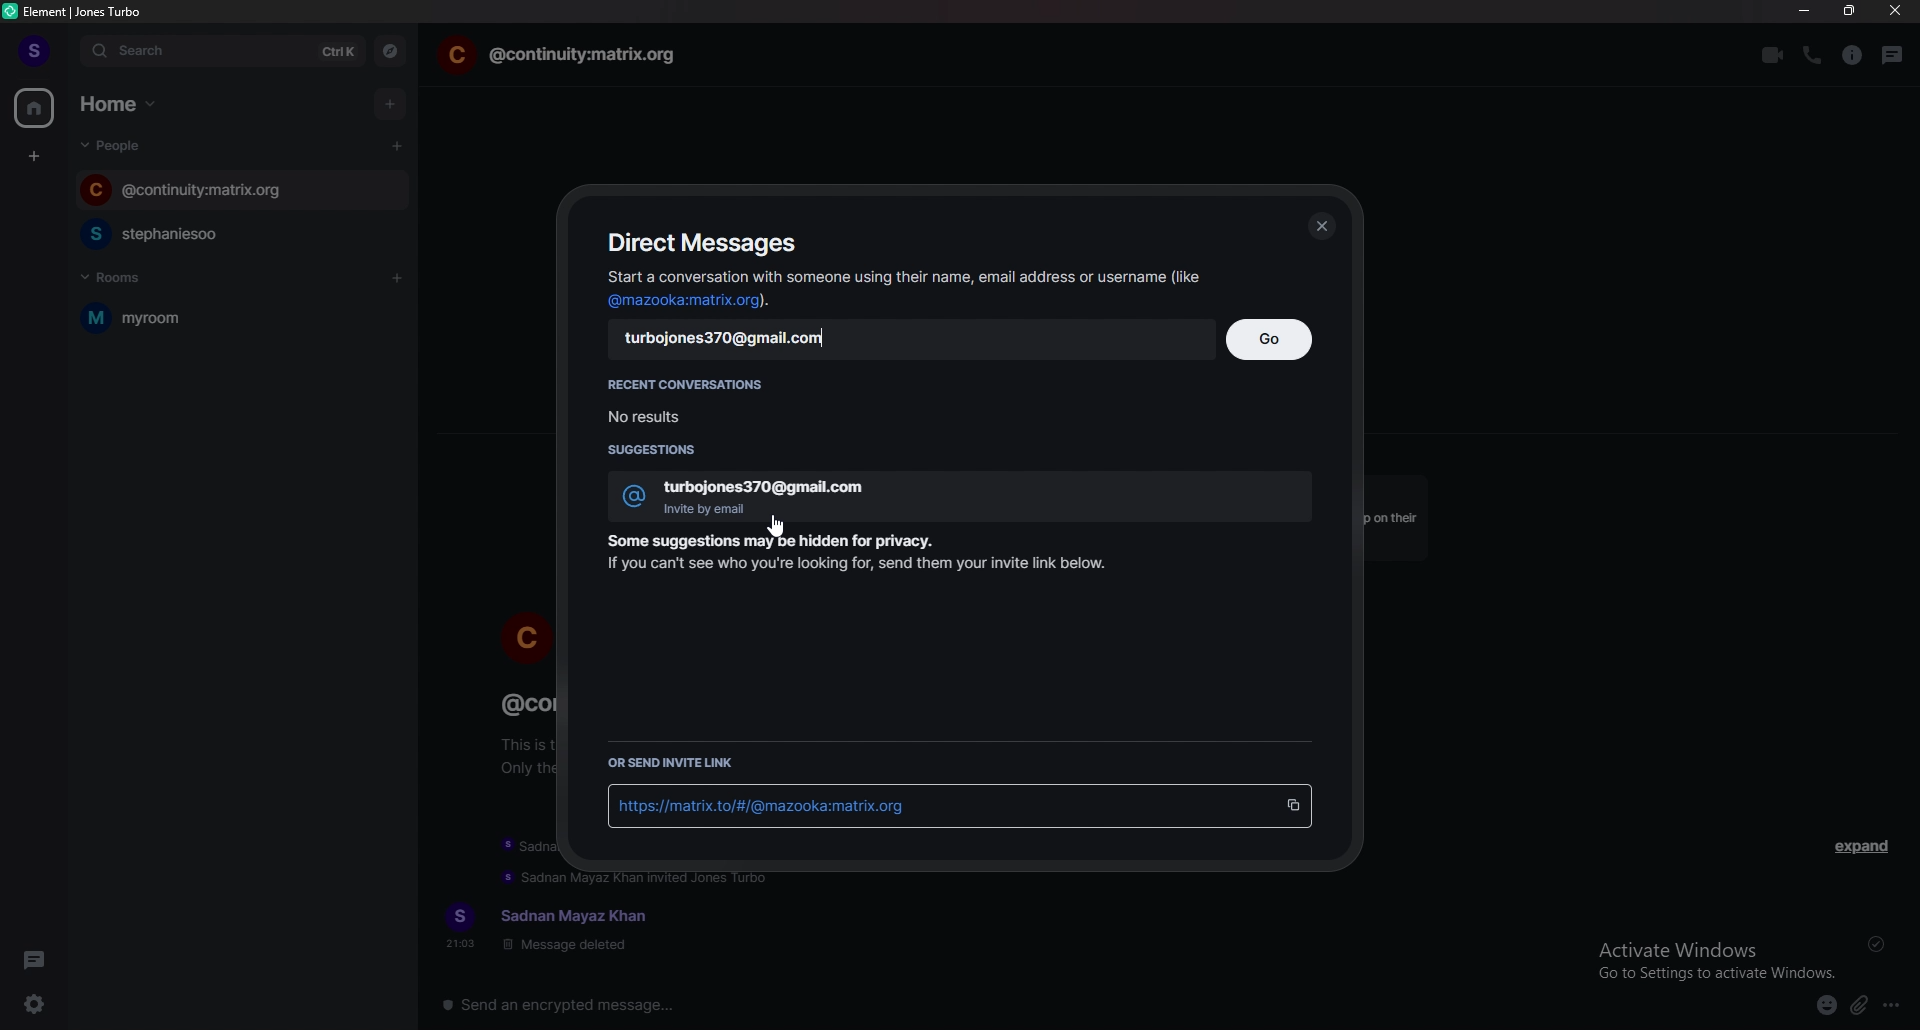  I want to click on go, so click(1271, 338).